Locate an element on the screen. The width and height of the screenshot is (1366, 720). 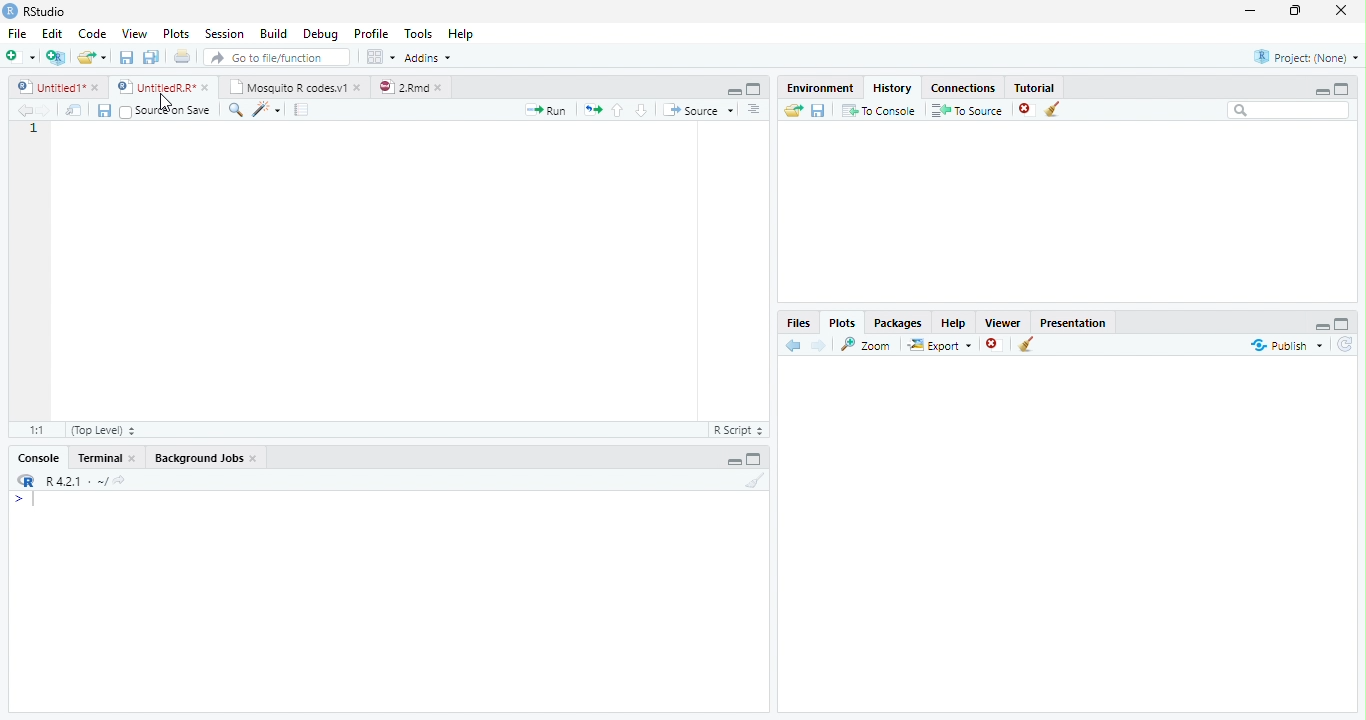
Run is located at coordinates (547, 110).